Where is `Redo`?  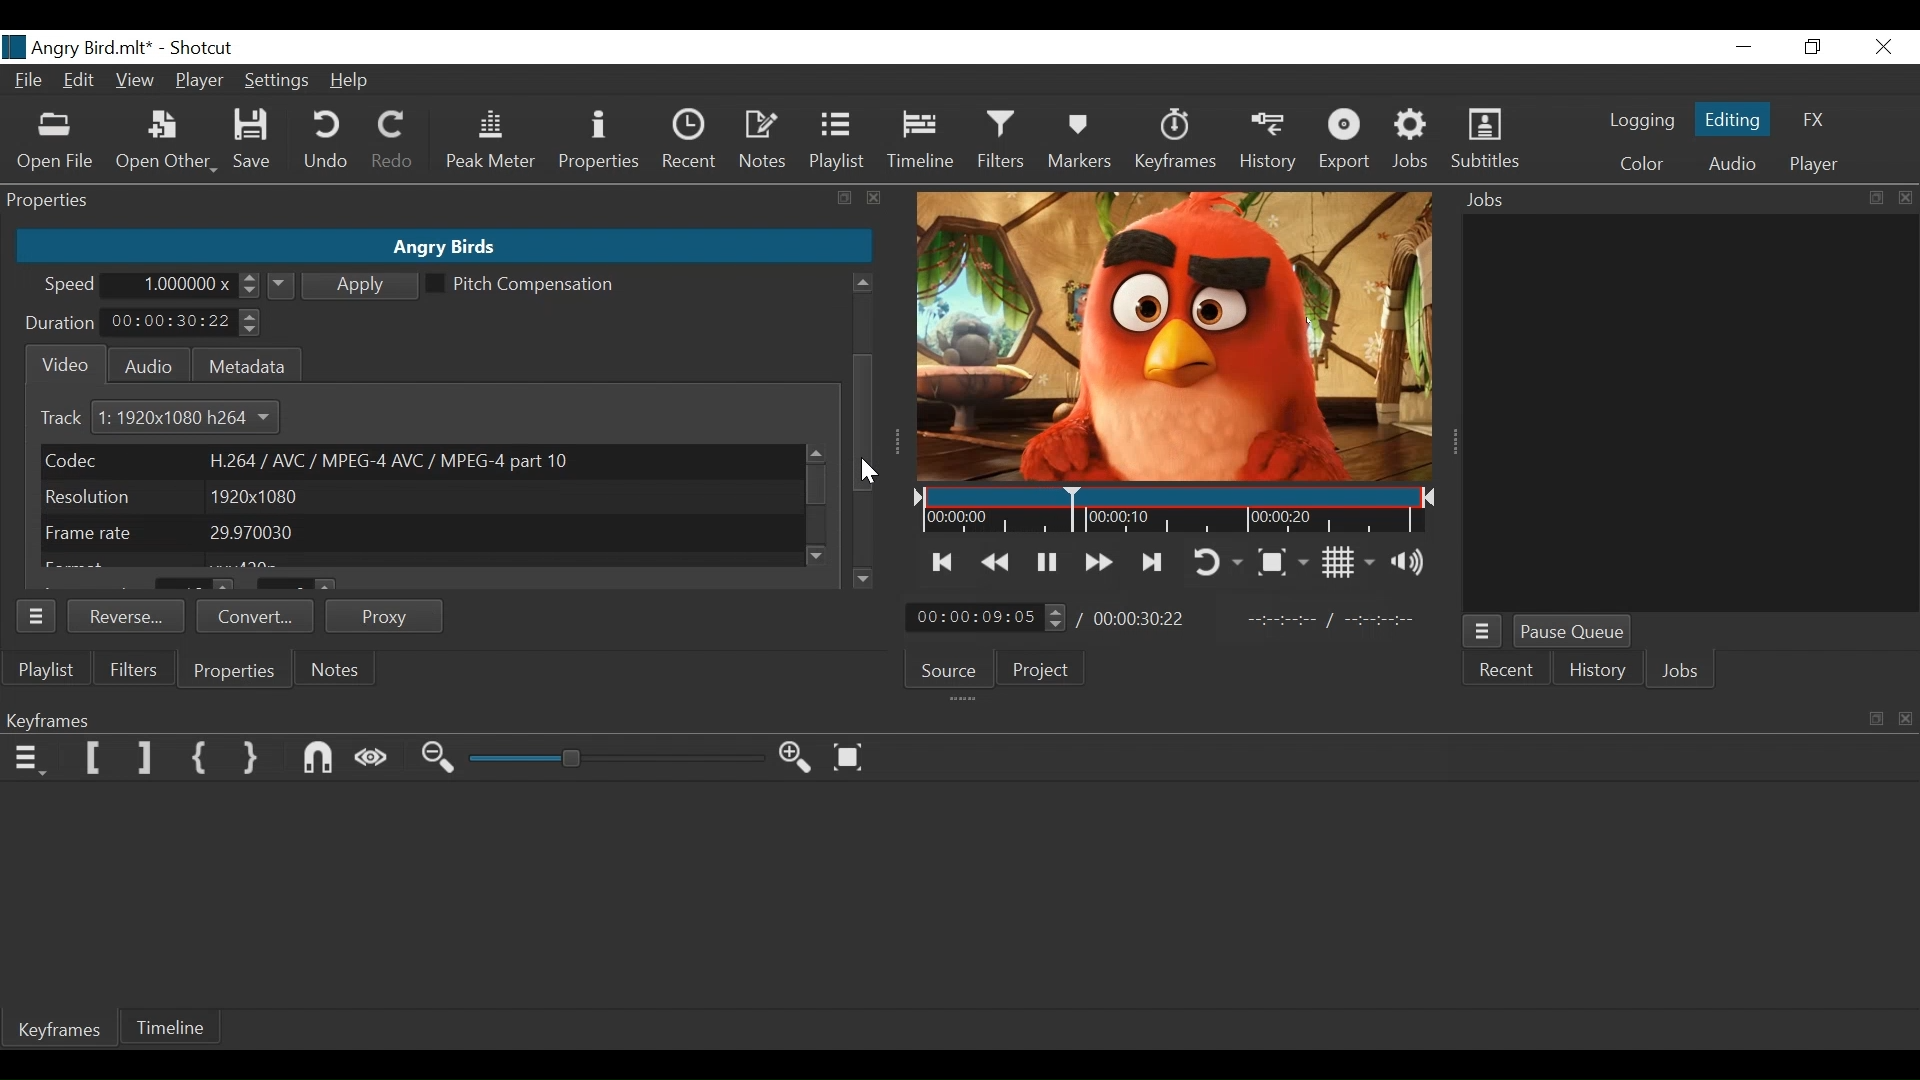
Redo is located at coordinates (393, 144).